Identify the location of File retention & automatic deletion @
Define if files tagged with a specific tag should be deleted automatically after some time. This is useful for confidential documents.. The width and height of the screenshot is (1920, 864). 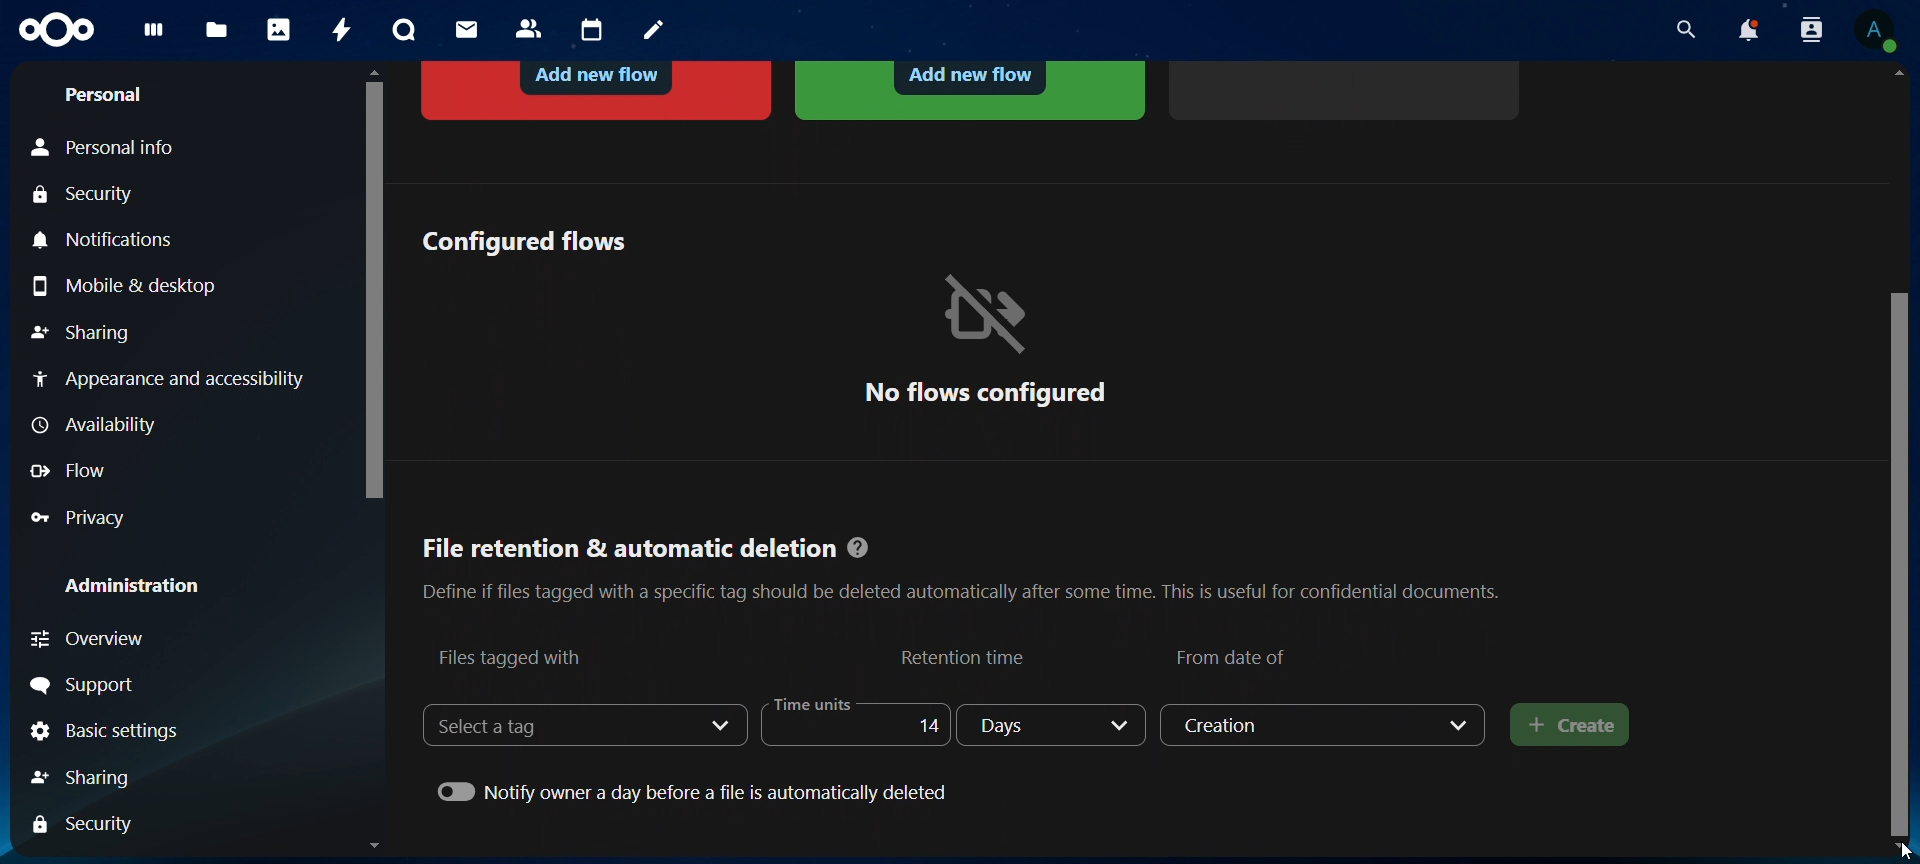
(960, 563).